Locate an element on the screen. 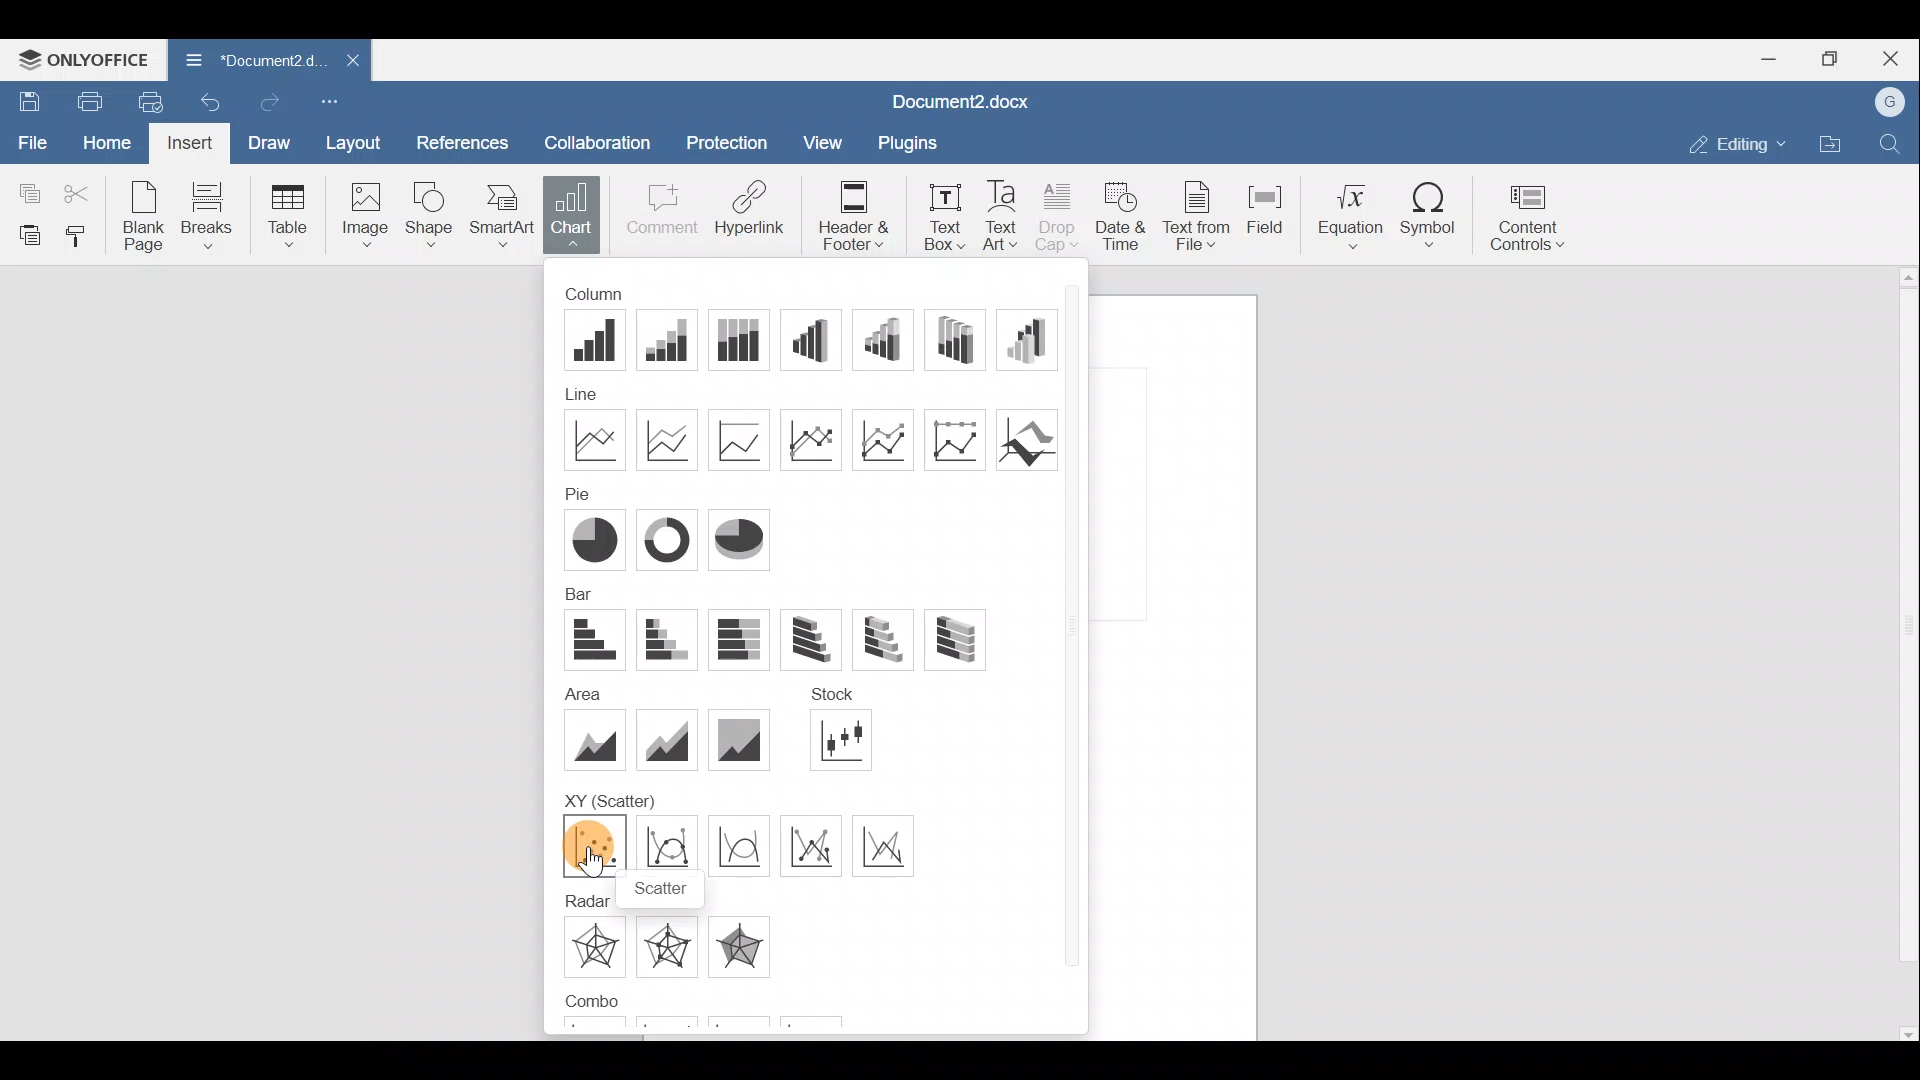 This screenshot has width=1920, height=1080. 3-D stacked bar is located at coordinates (890, 640).